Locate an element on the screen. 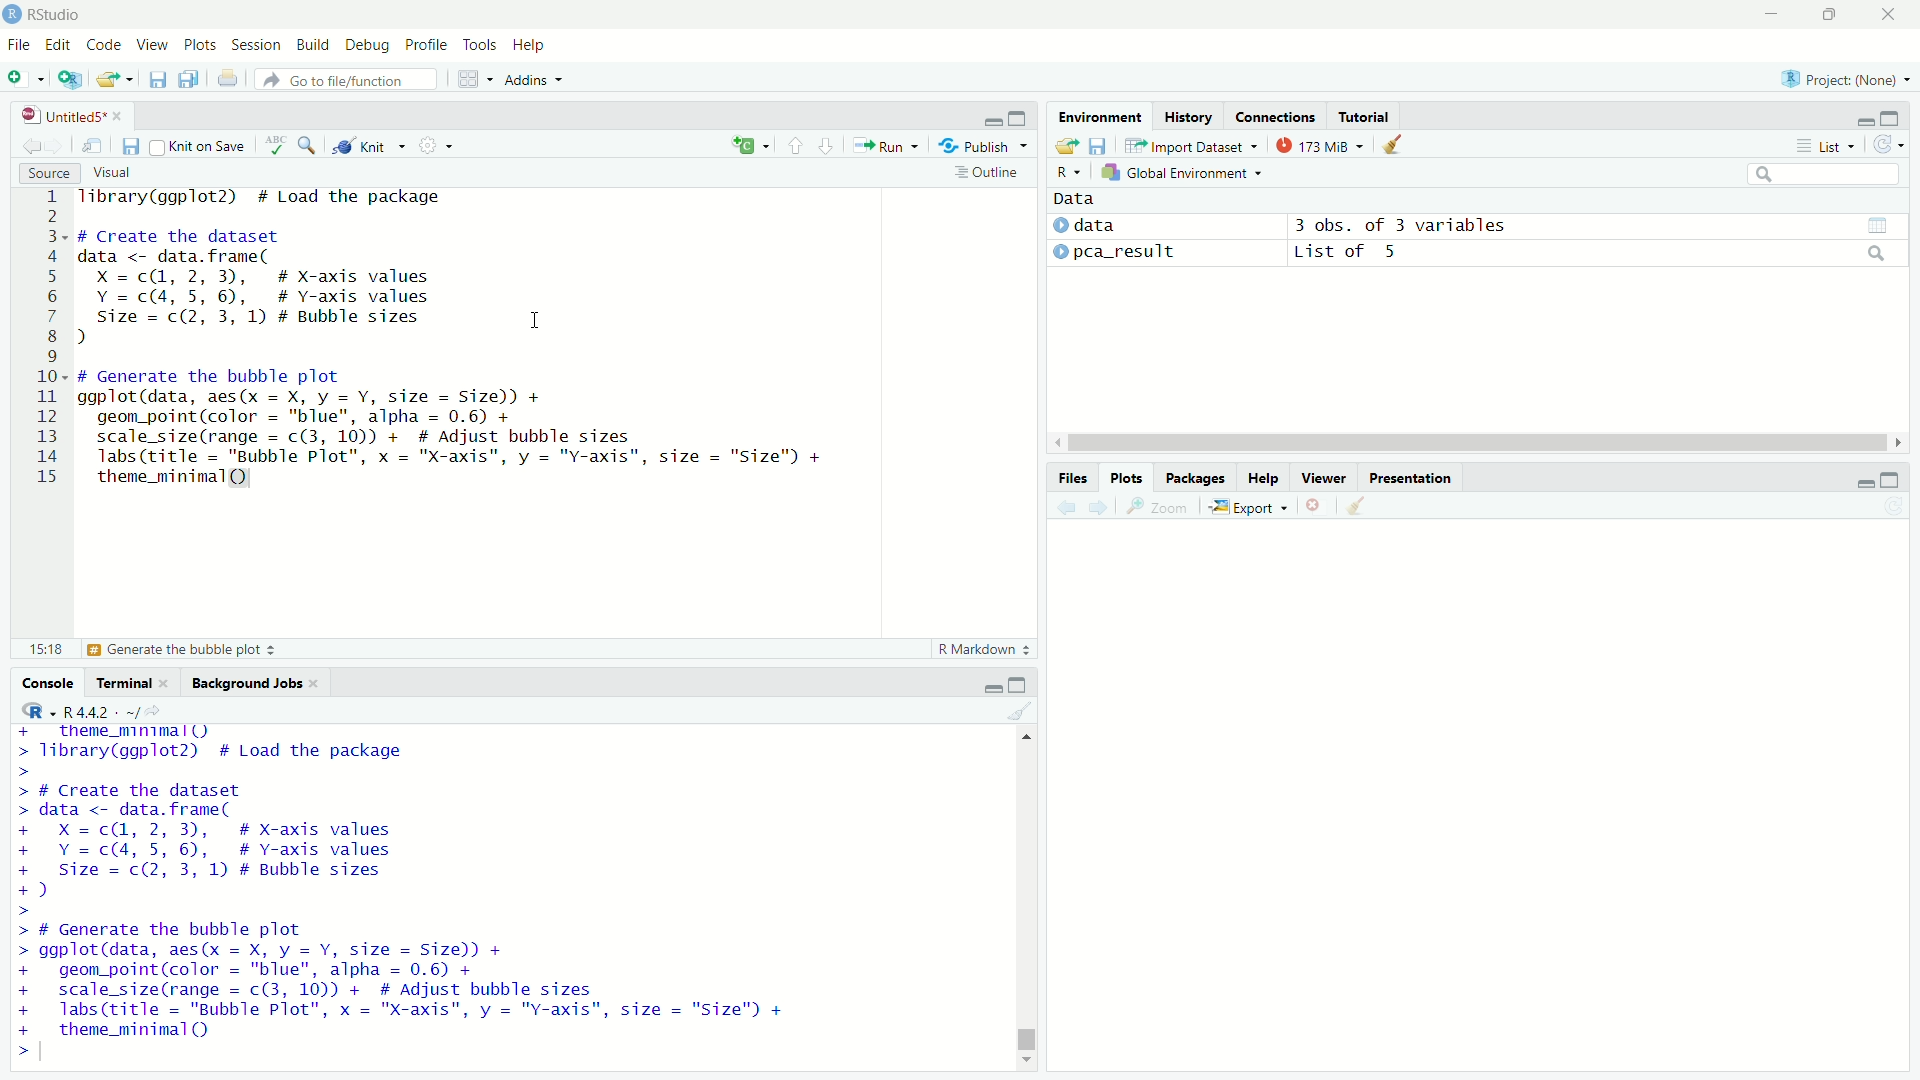 This screenshot has width=1920, height=1080. maximize is located at coordinates (1893, 116).